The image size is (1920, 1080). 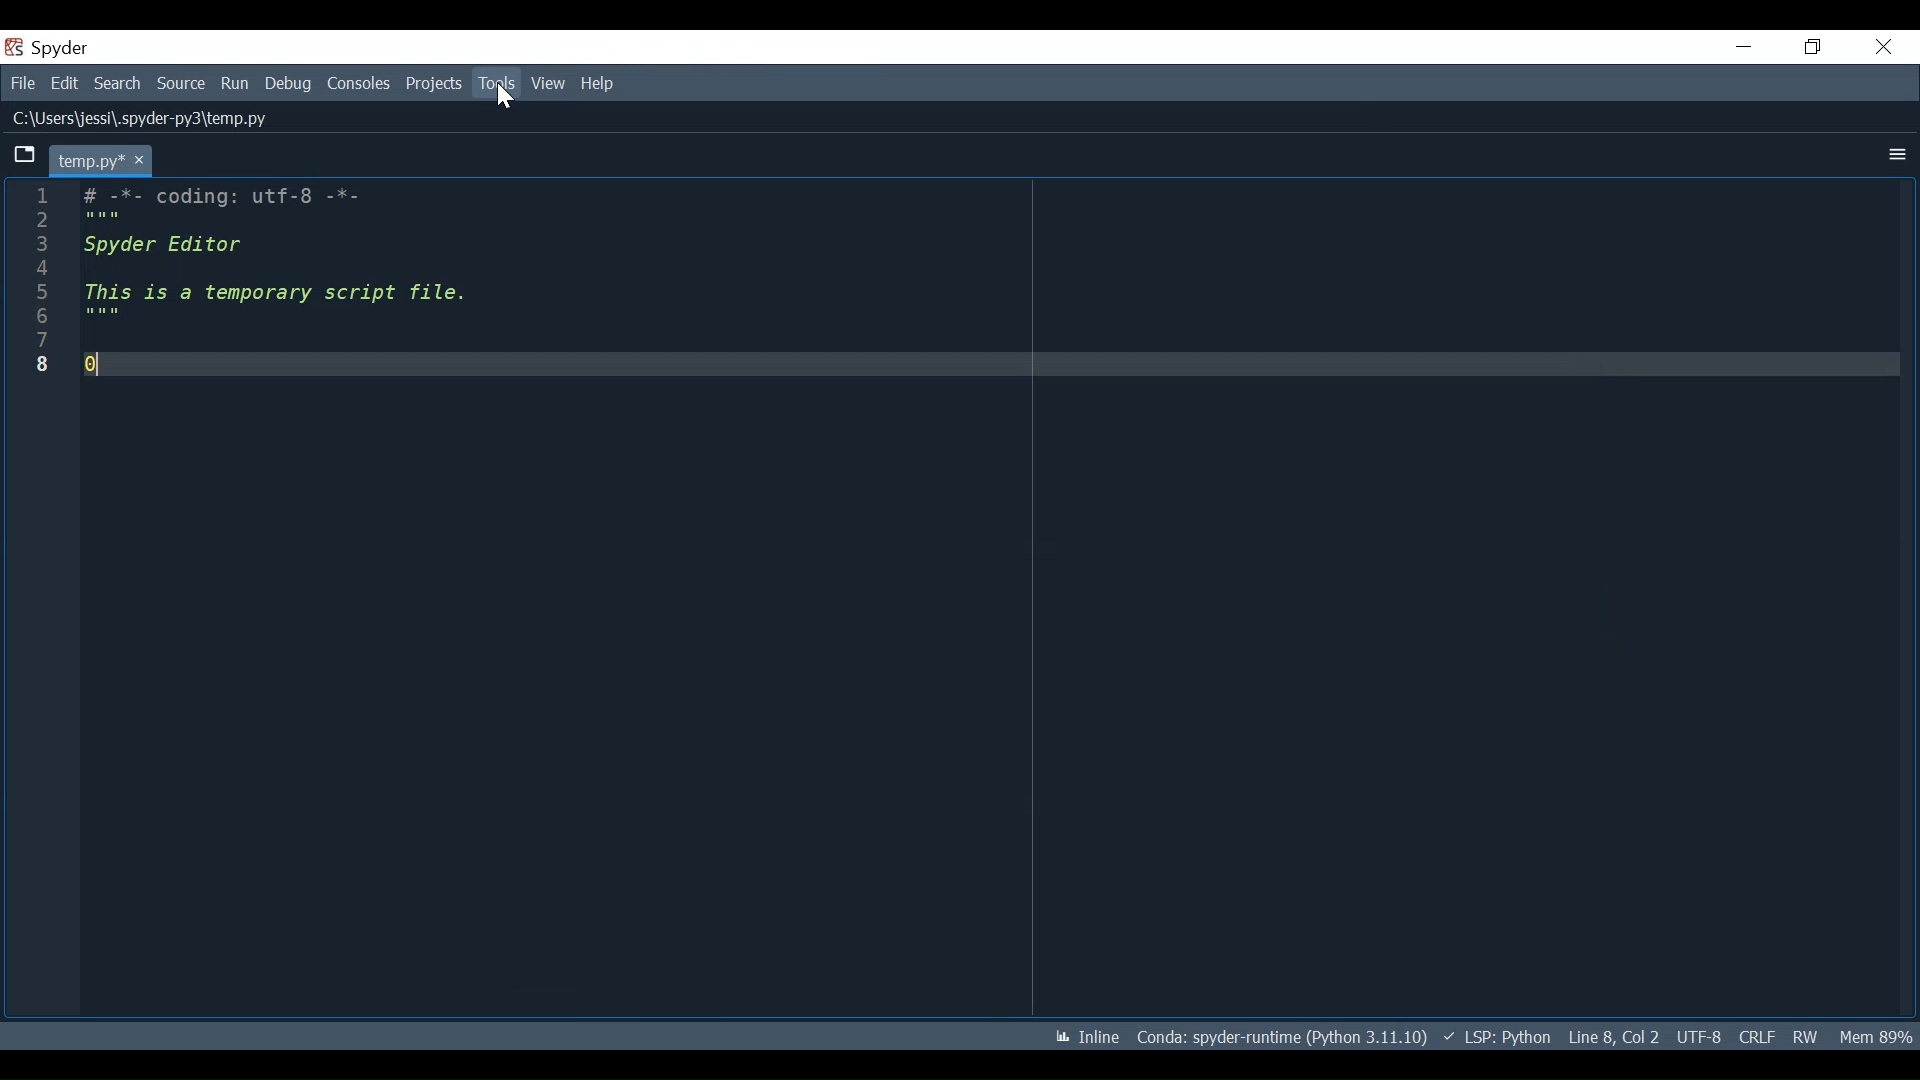 I want to click on Source, so click(x=181, y=83).